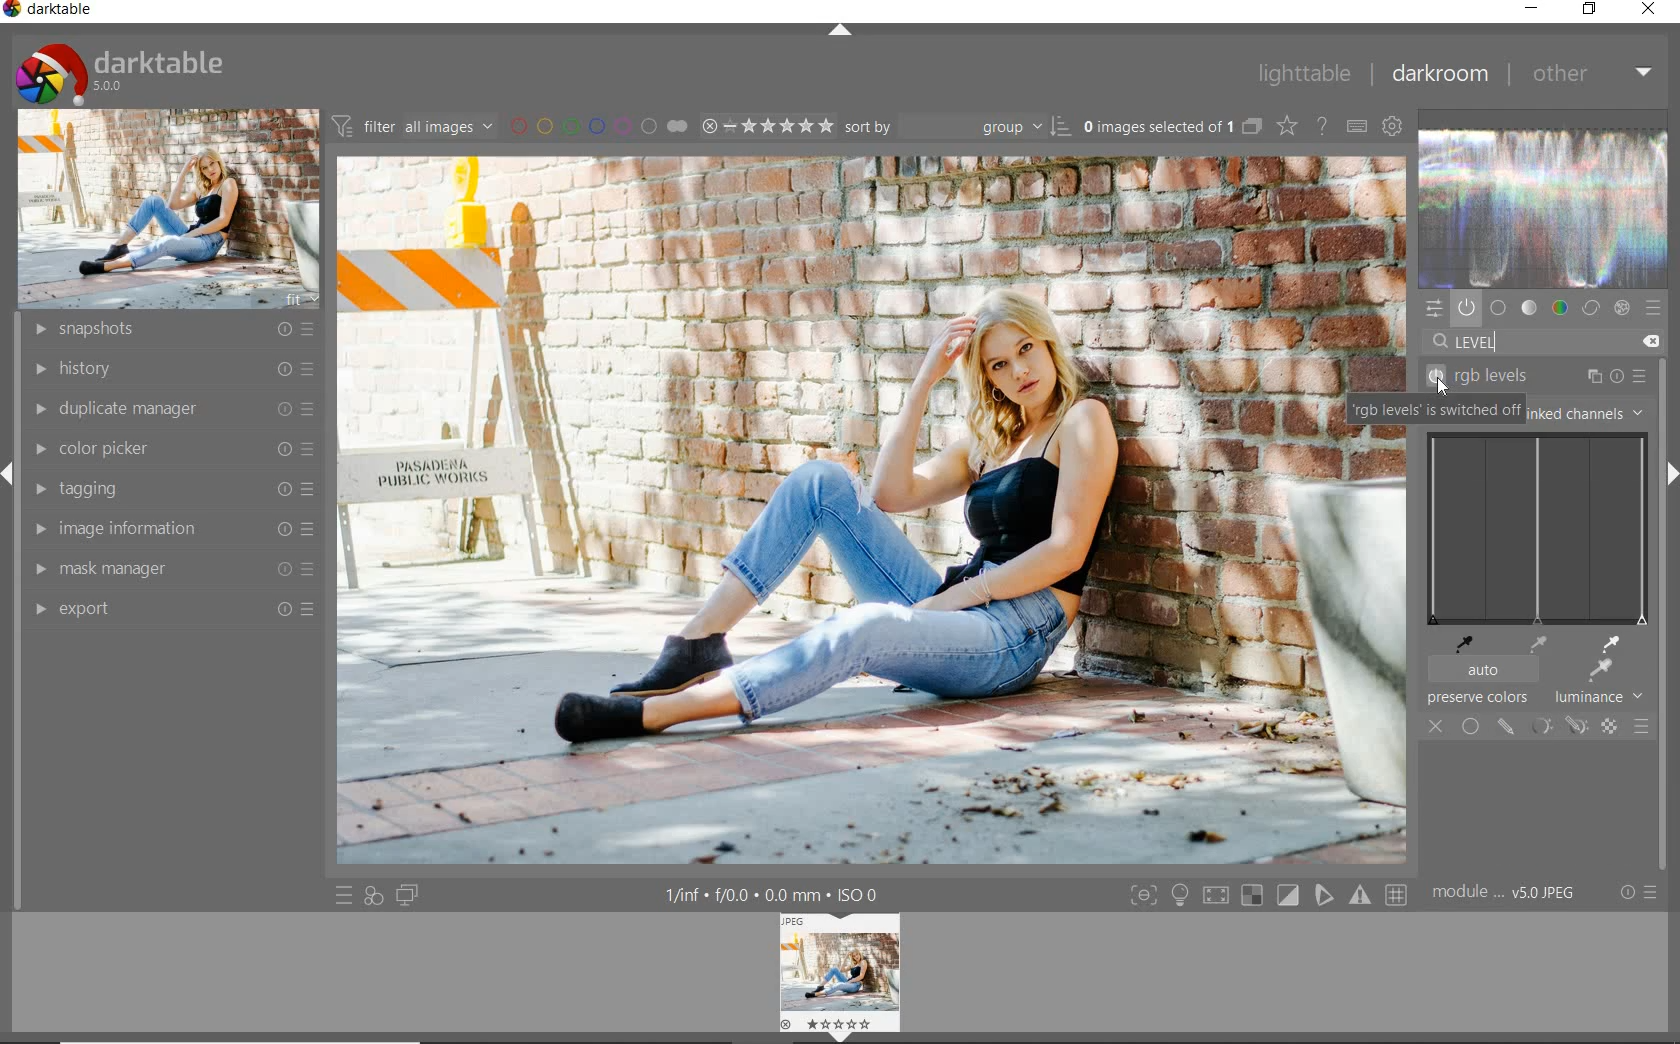  I want to click on preserve colors, so click(1477, 697).